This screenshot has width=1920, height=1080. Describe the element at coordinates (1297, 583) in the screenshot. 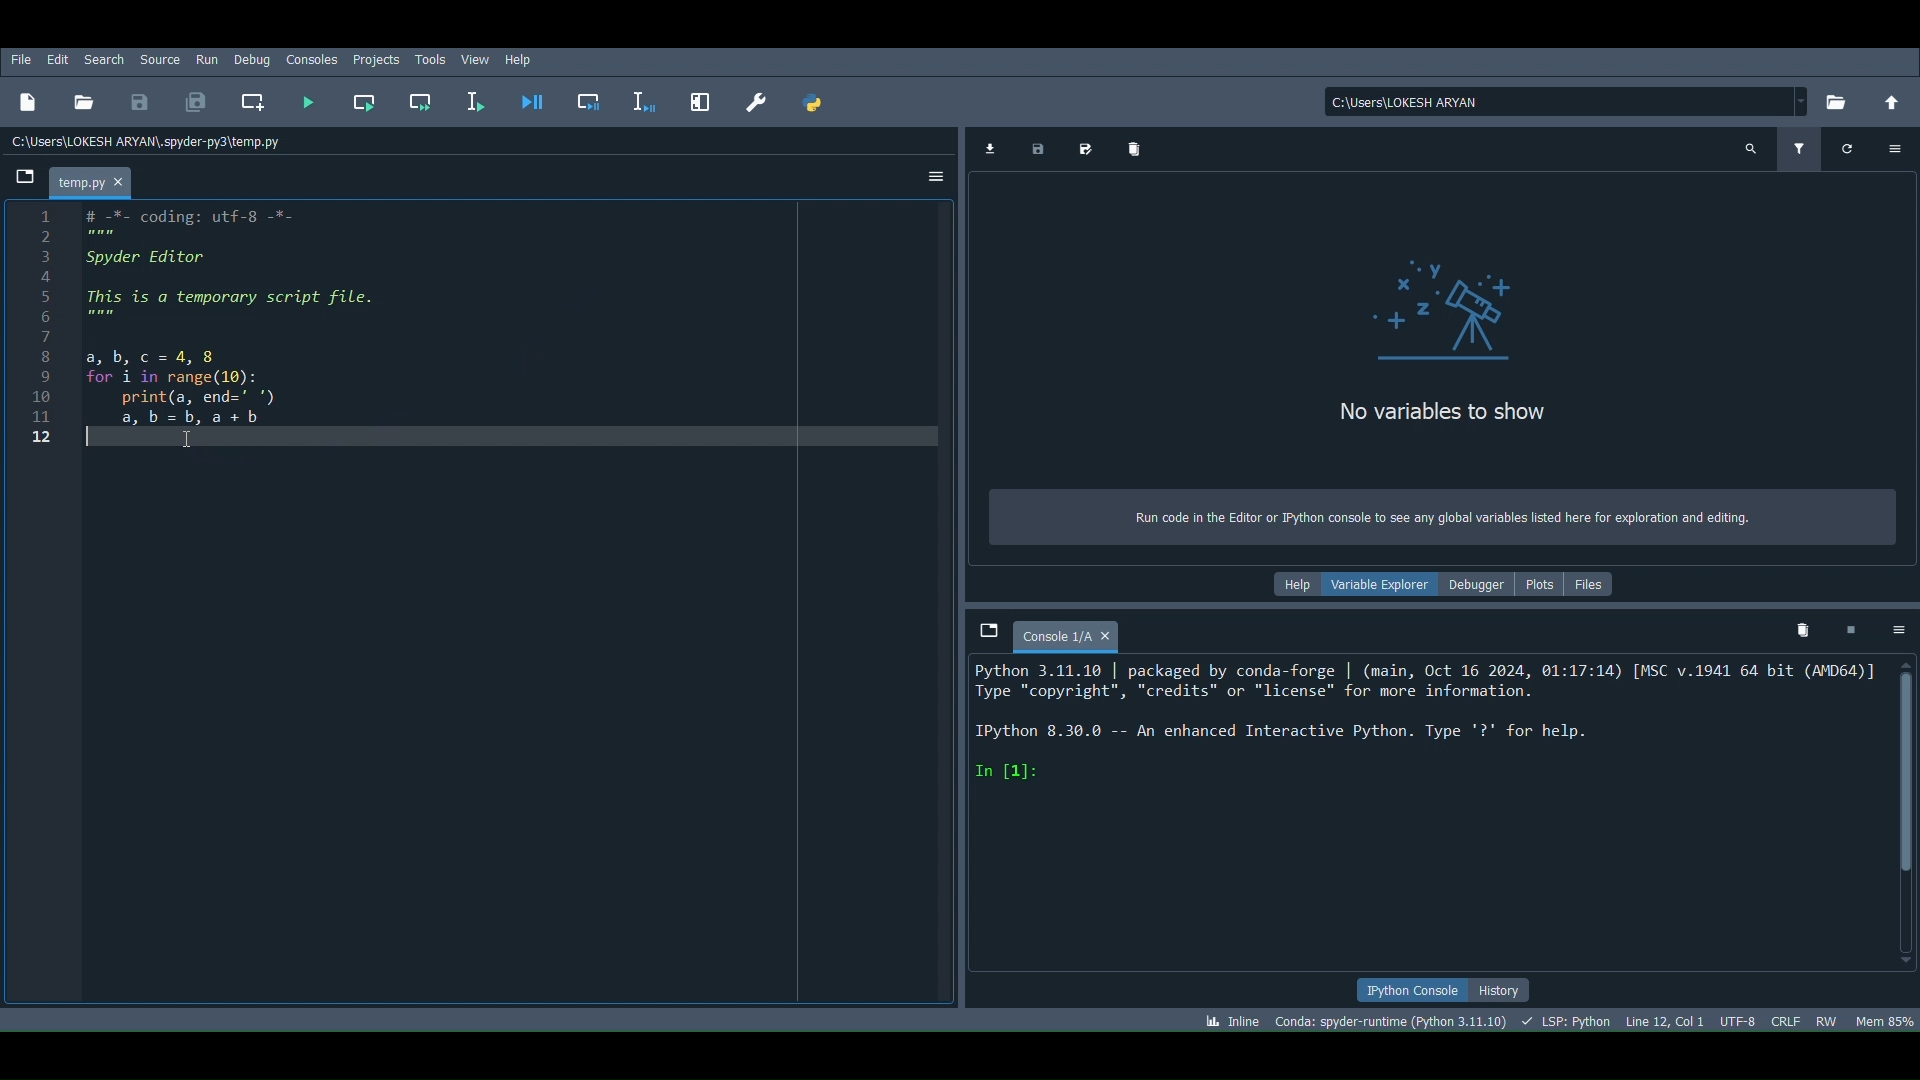

I see `Help` at that location.